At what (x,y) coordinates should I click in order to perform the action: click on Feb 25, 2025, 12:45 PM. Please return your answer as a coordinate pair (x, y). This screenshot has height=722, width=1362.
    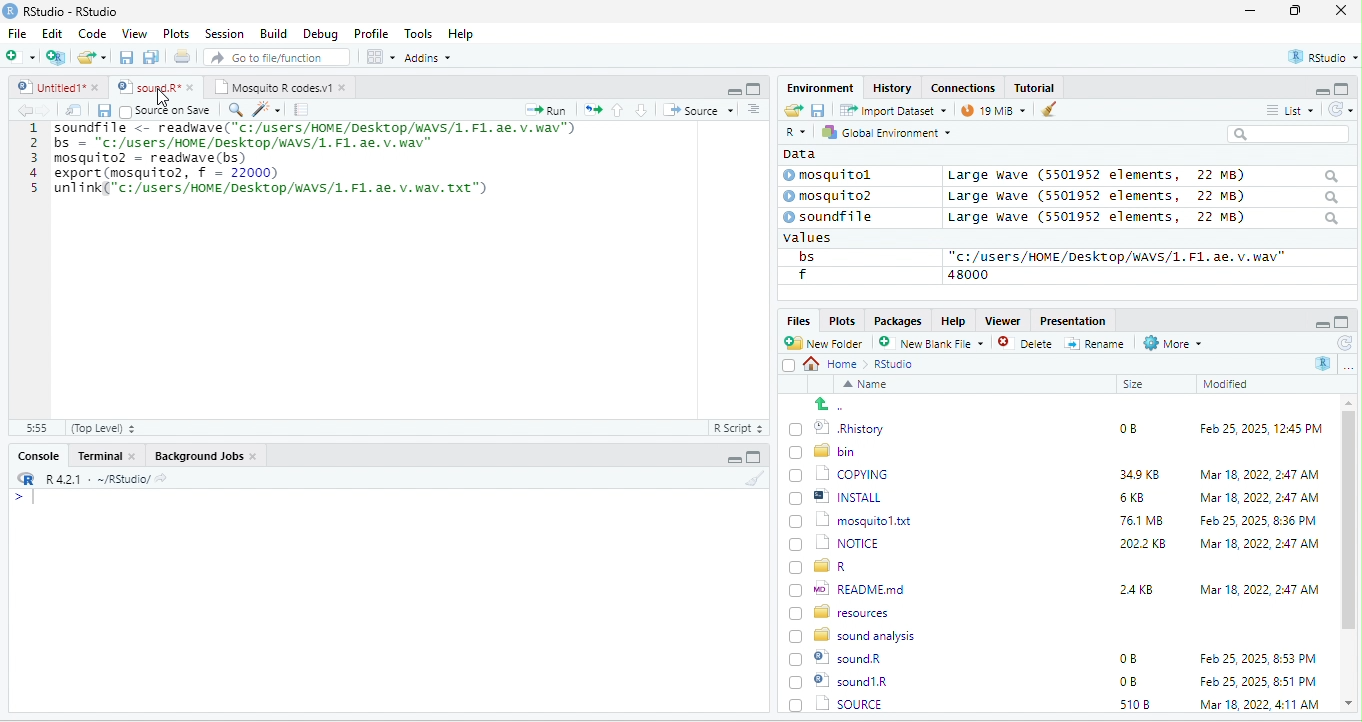
    Looking at the image, I should click on (1261, 431).